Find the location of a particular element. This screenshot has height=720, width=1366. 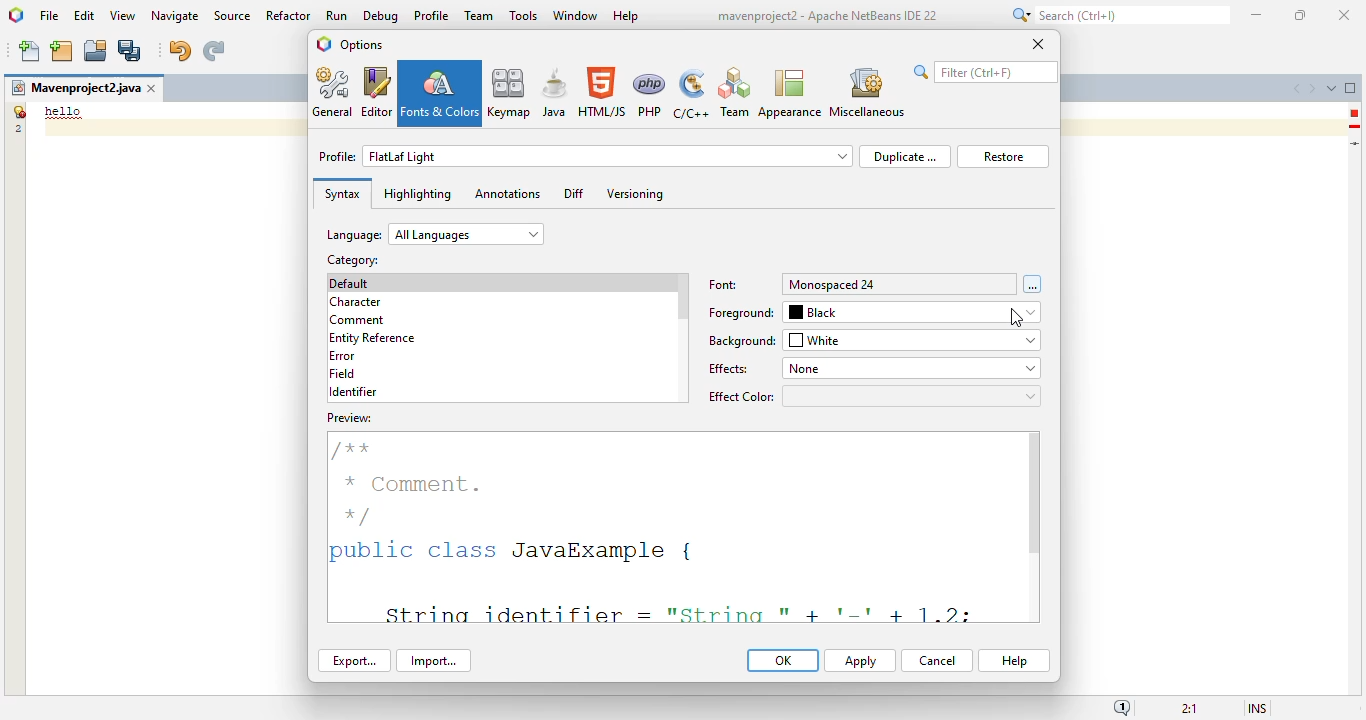

restore is located at coordinates (1003, 157).